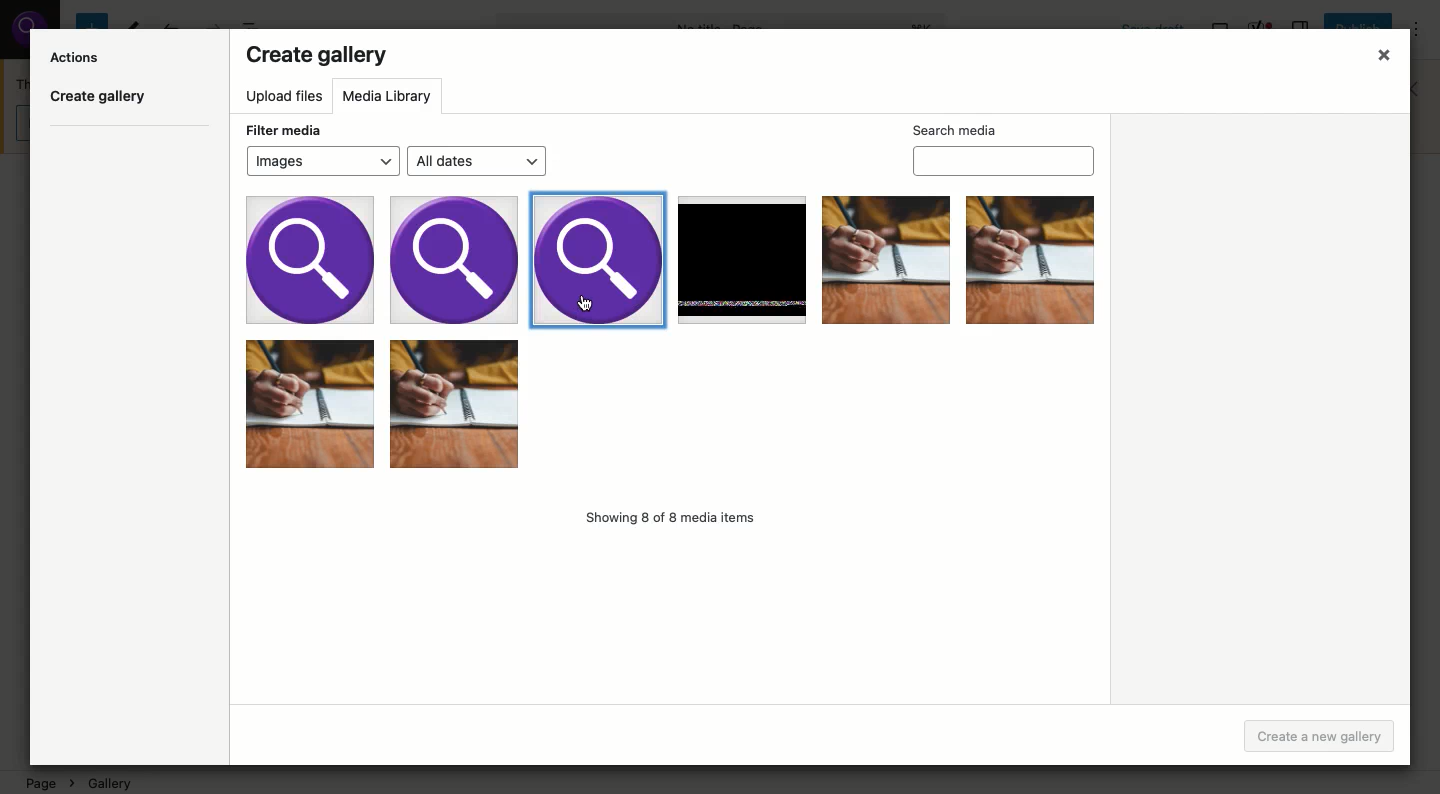  What do you see at coordinates (1004, 147) in the screenshot?
I see `Search media` at bounding box center [1004, 147].